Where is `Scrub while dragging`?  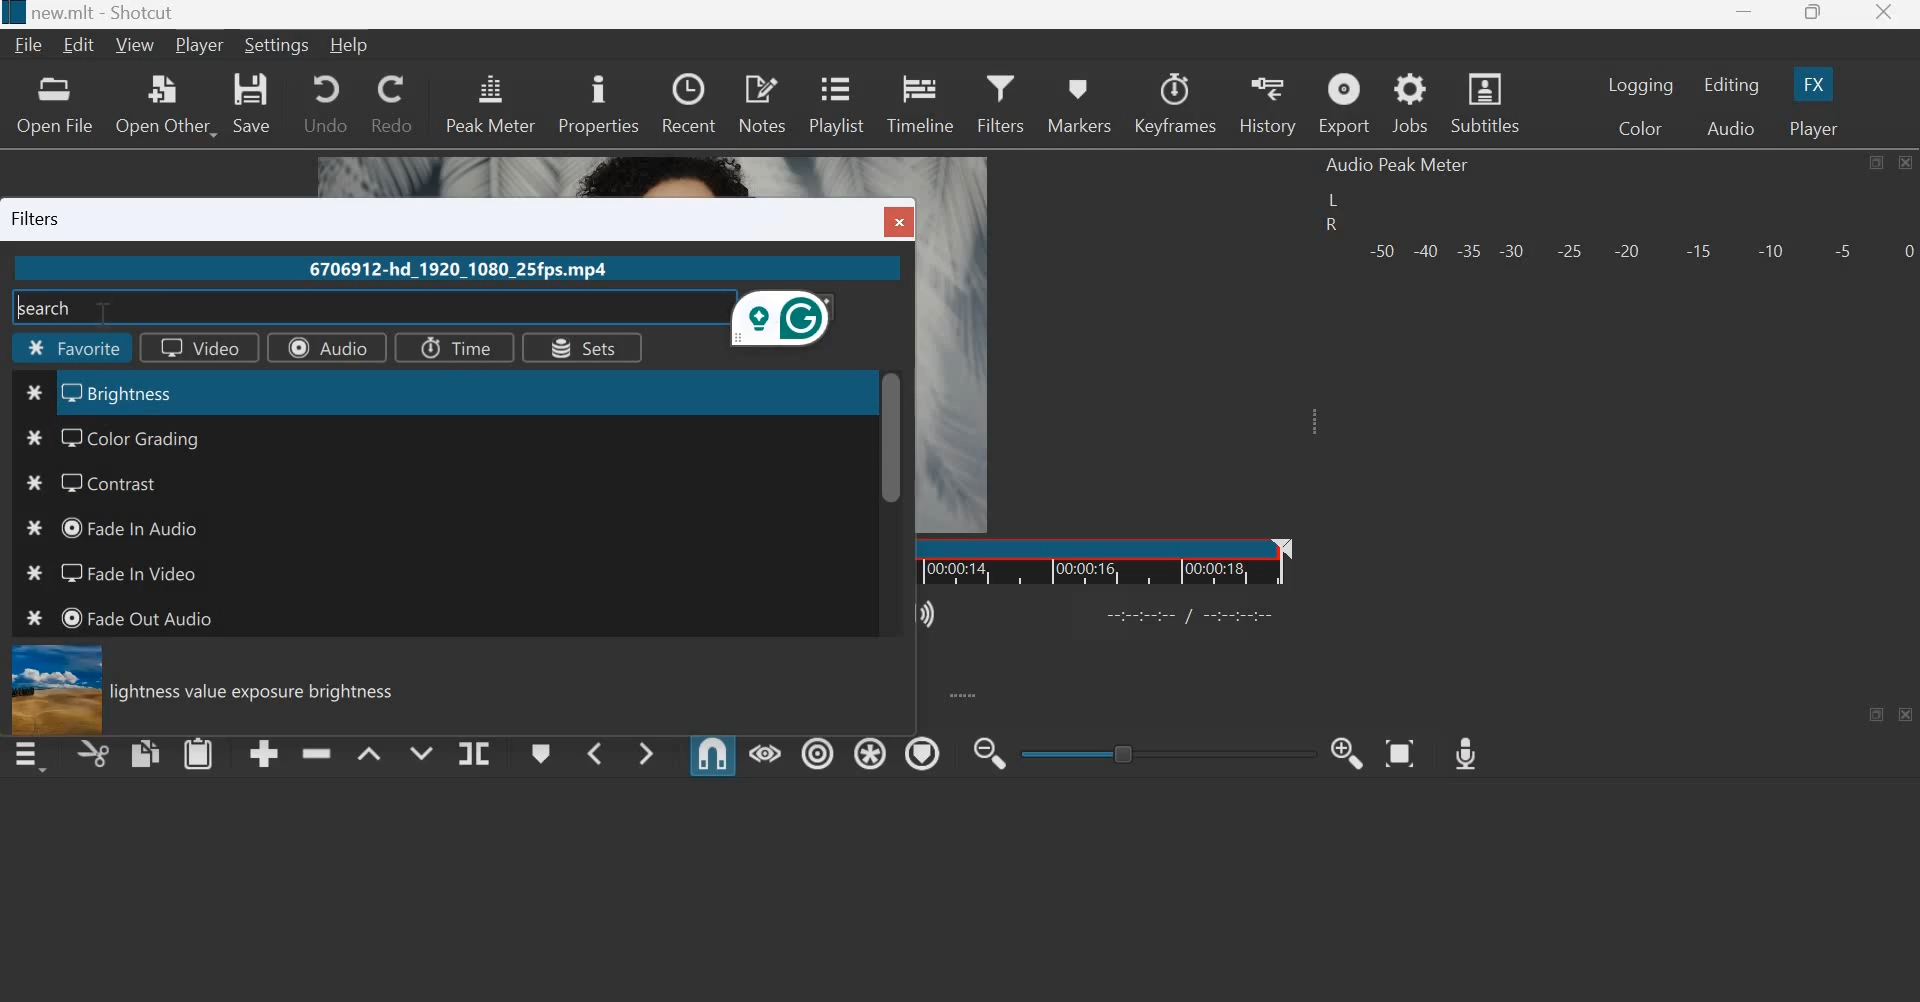 Scrub while dragging is located at coordinates (766, 753).